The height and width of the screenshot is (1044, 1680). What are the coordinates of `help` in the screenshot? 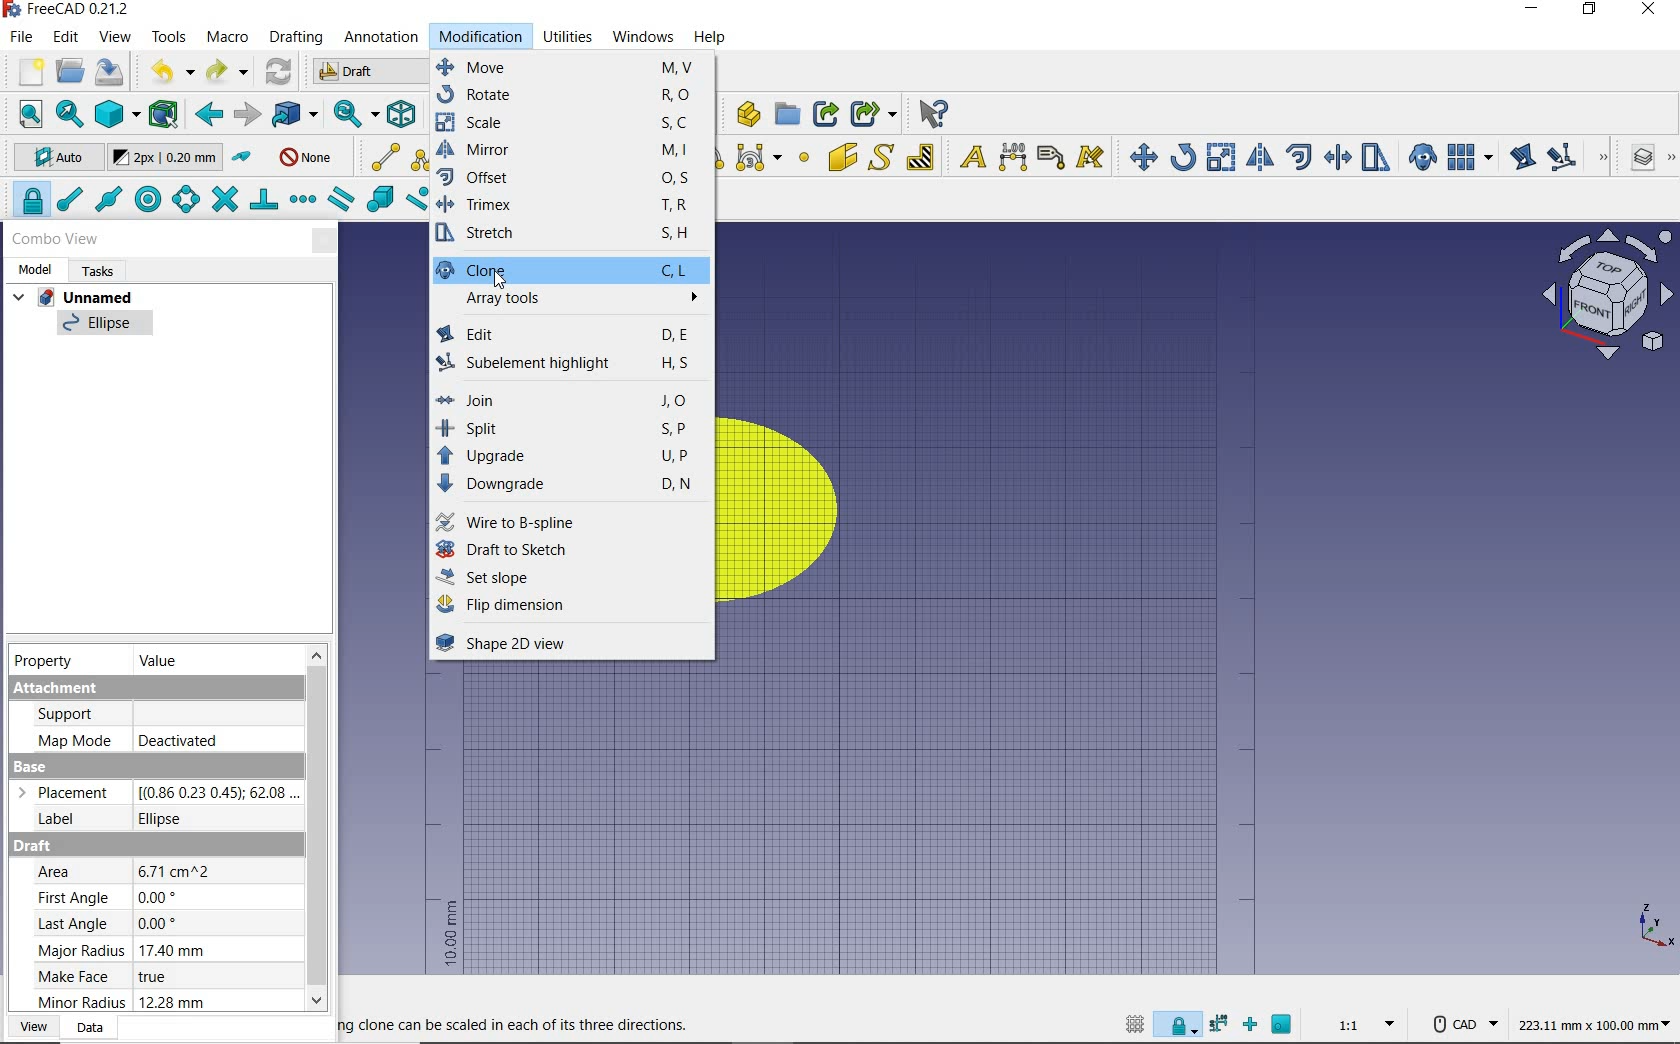 It's located at (712, 39).